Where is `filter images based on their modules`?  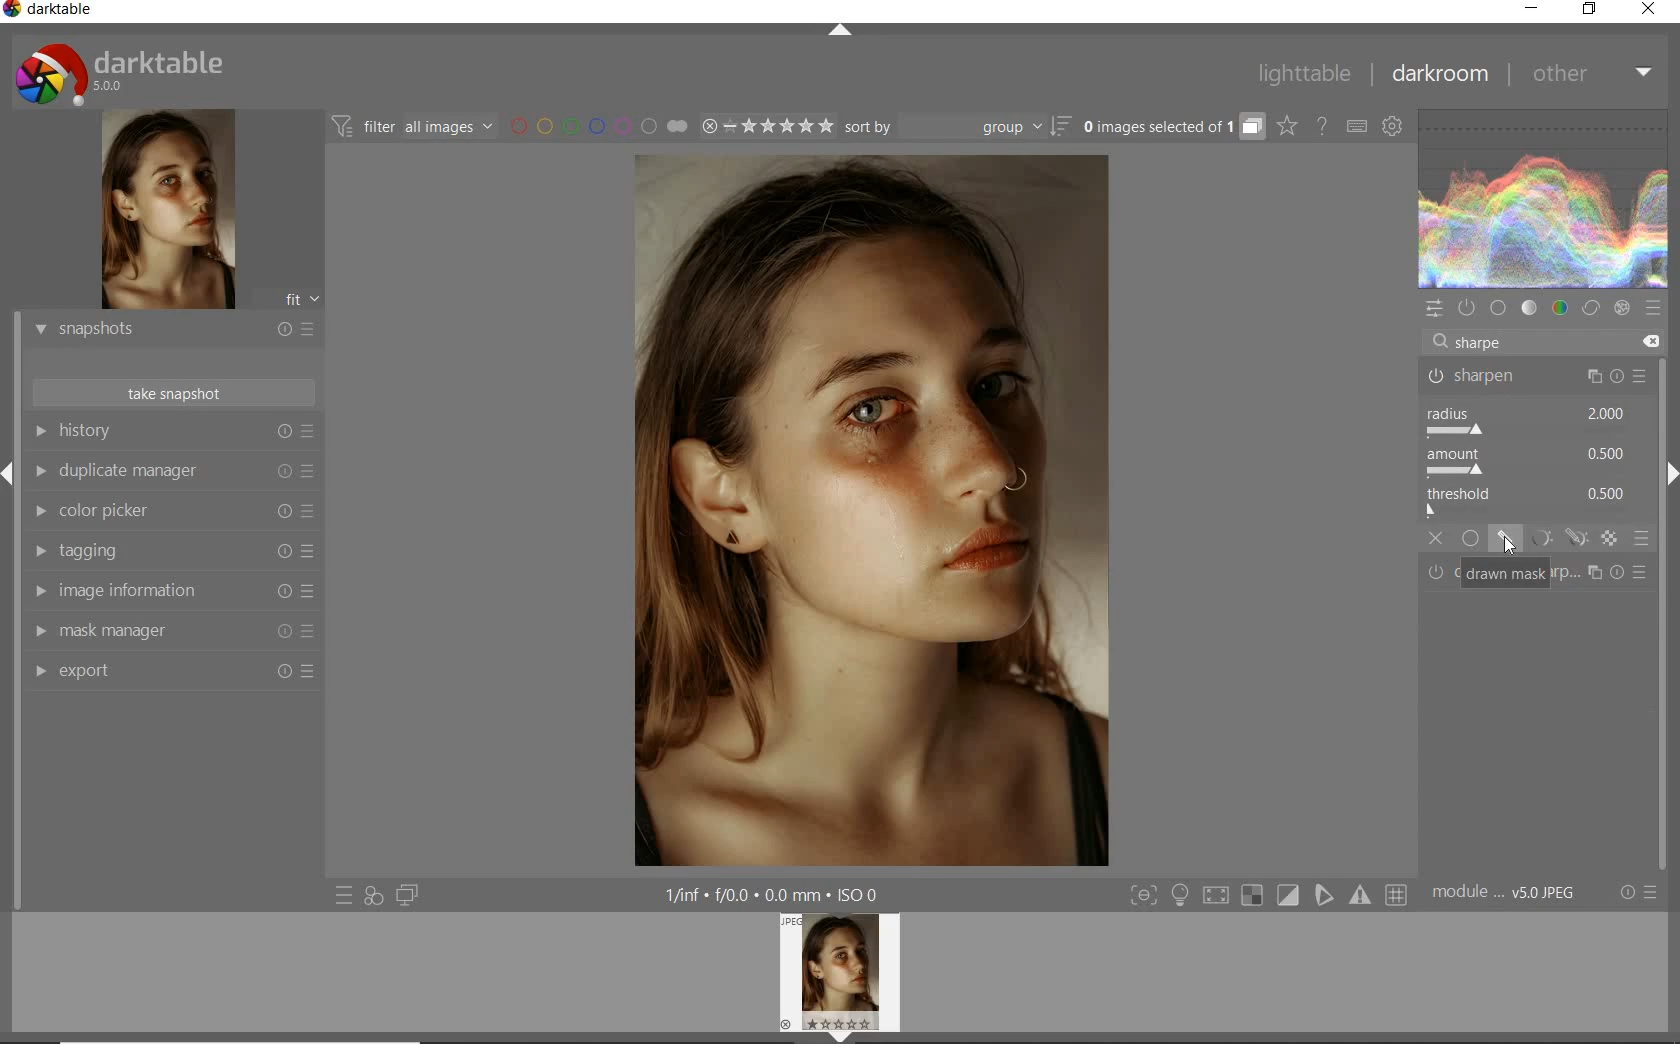 filter images based on their modules is located at coordinates (410, 125).